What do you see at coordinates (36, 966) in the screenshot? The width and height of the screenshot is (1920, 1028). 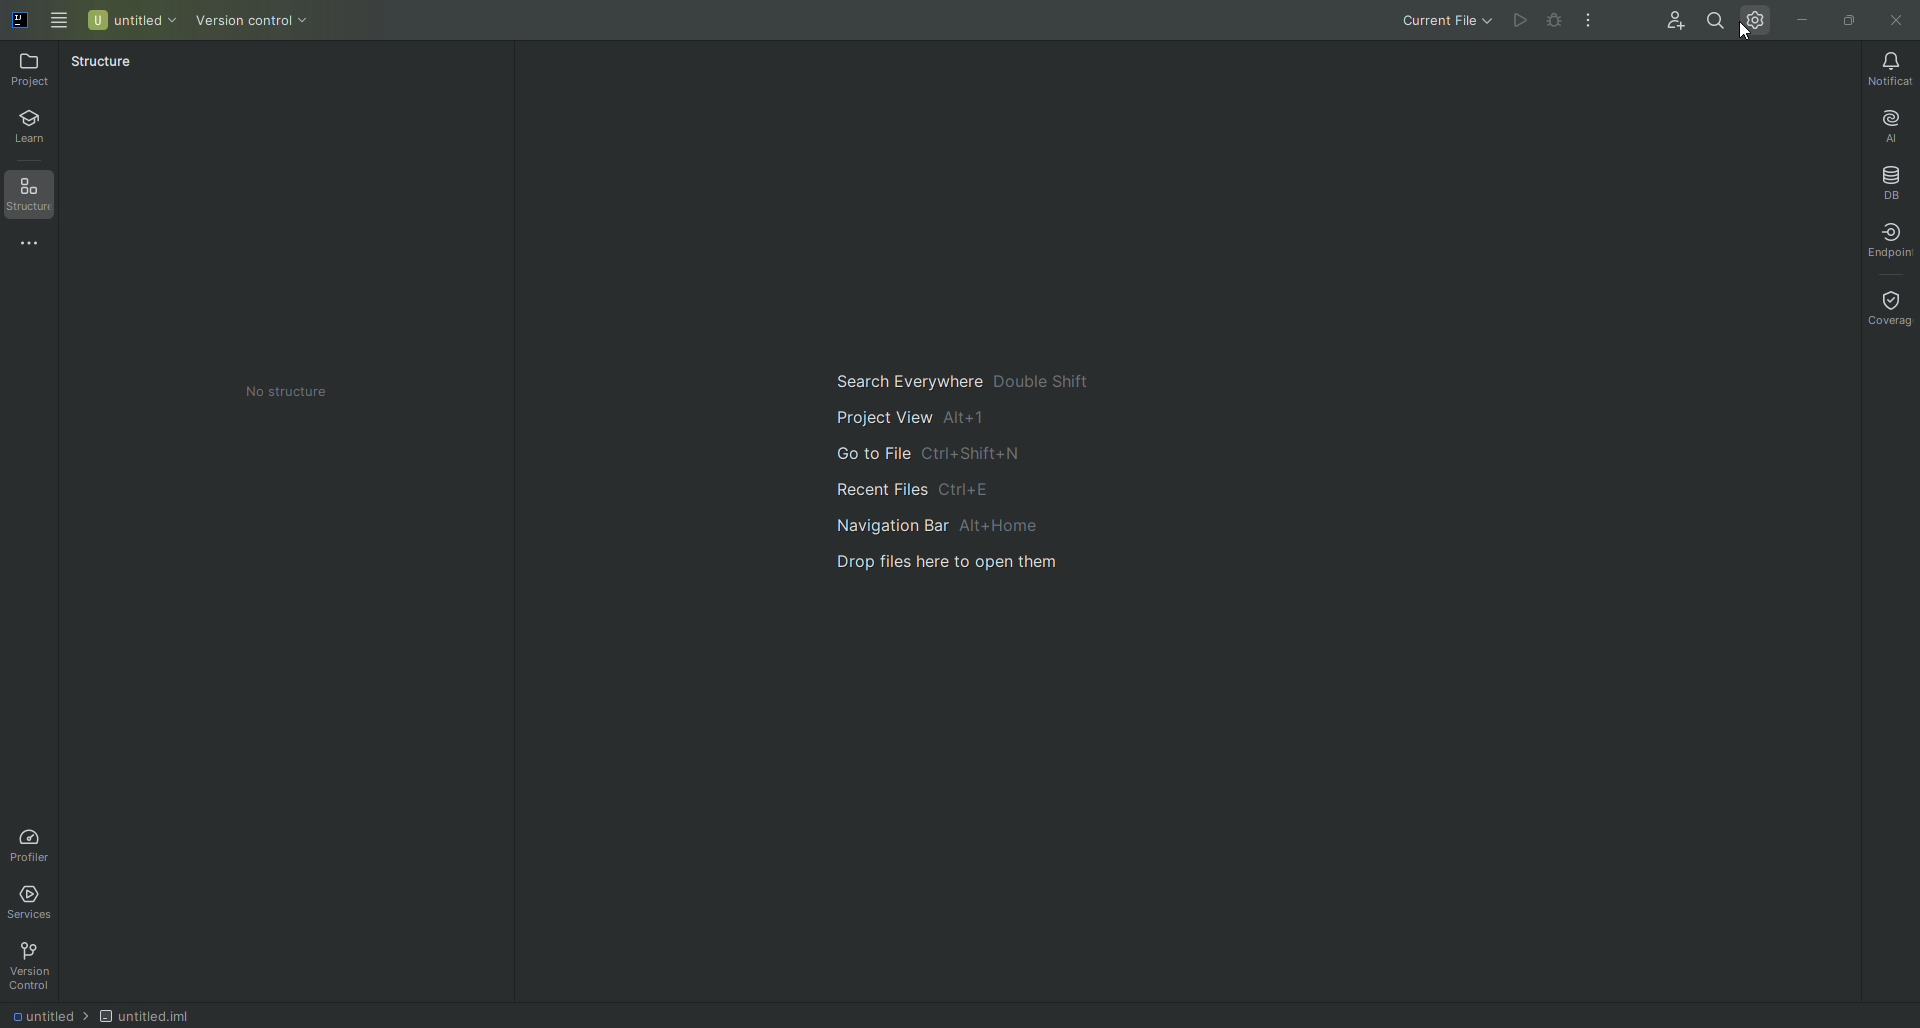 I see `Version Control` at bounding box center [36, 966].